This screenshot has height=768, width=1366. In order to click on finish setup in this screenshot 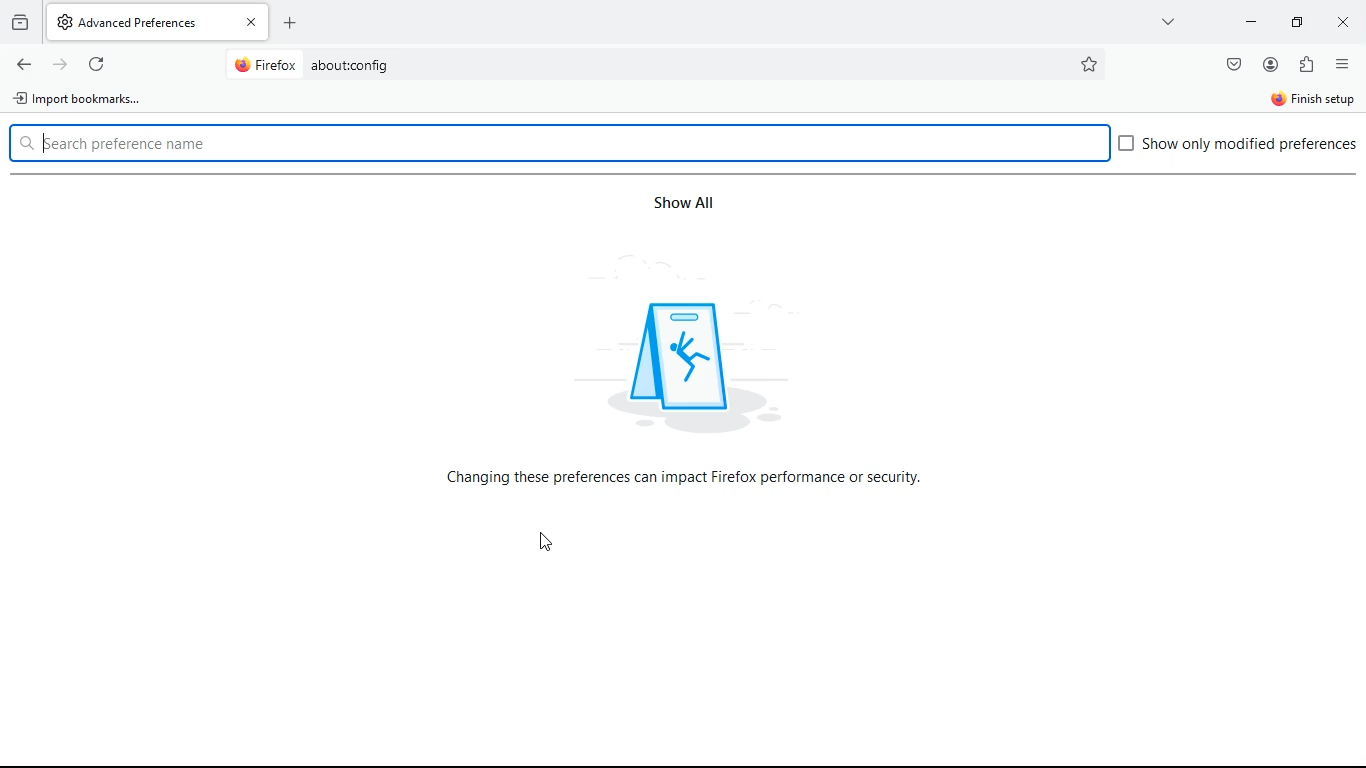, I will do `click(1314, 102)`.